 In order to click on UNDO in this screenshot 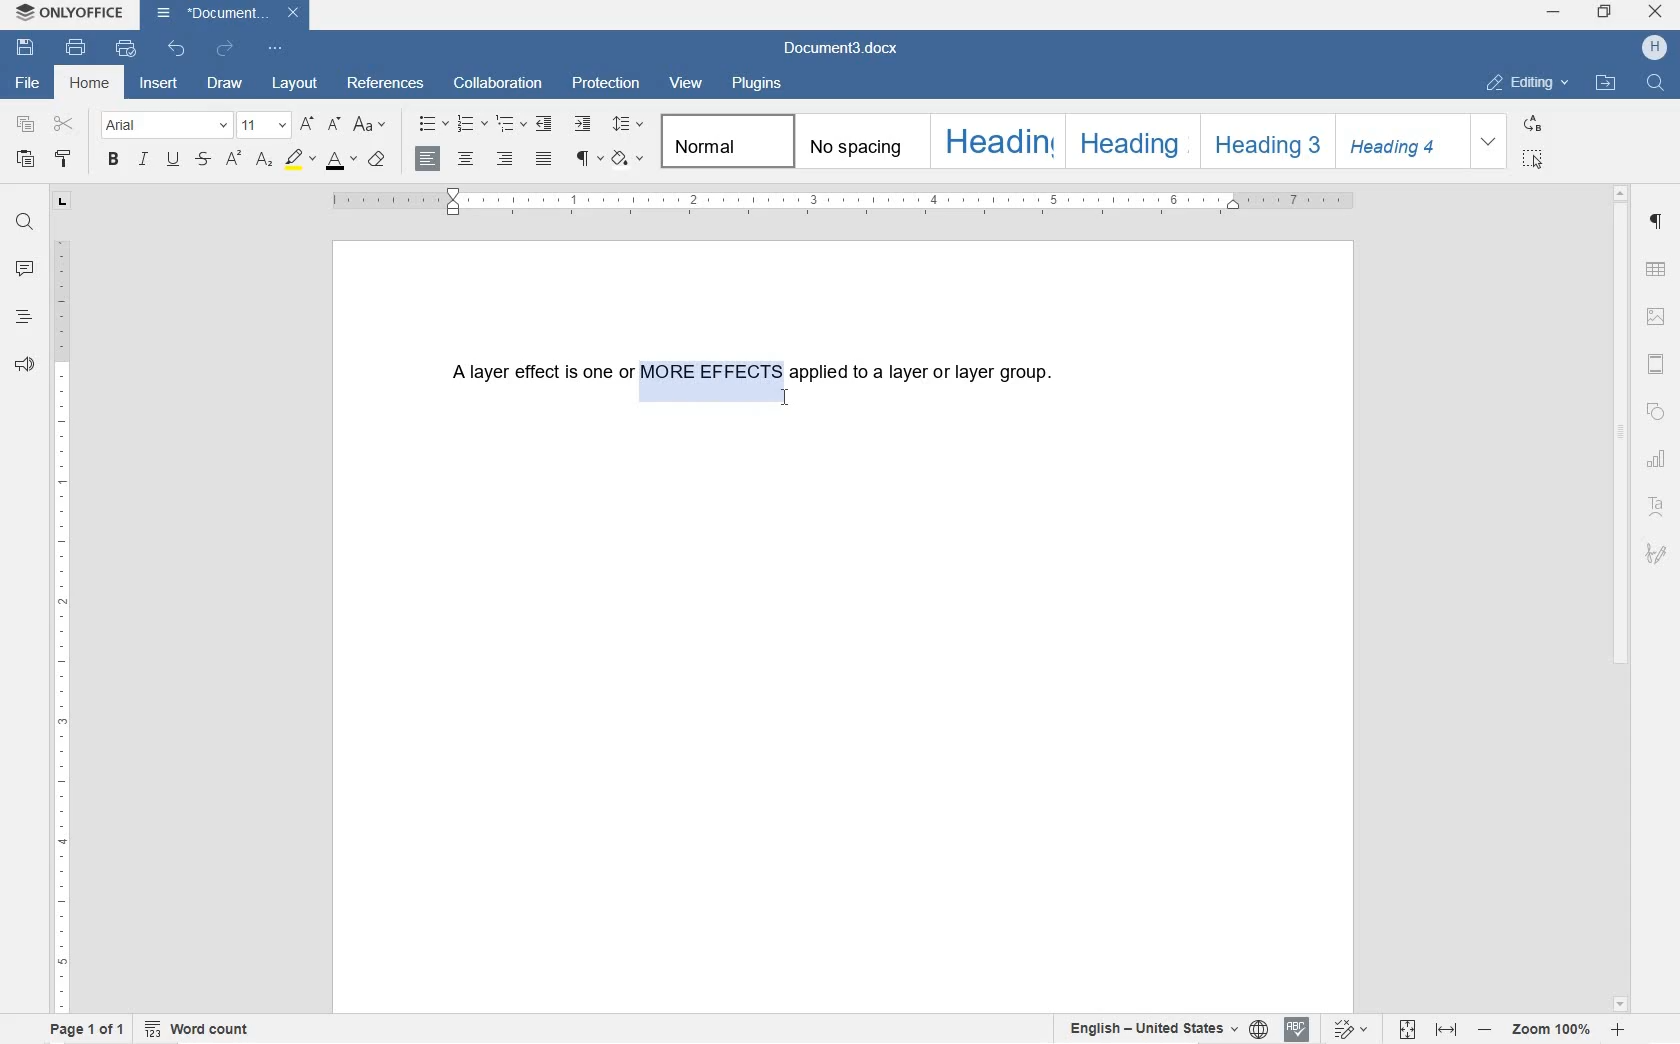, I will do `click(177, 50)`.